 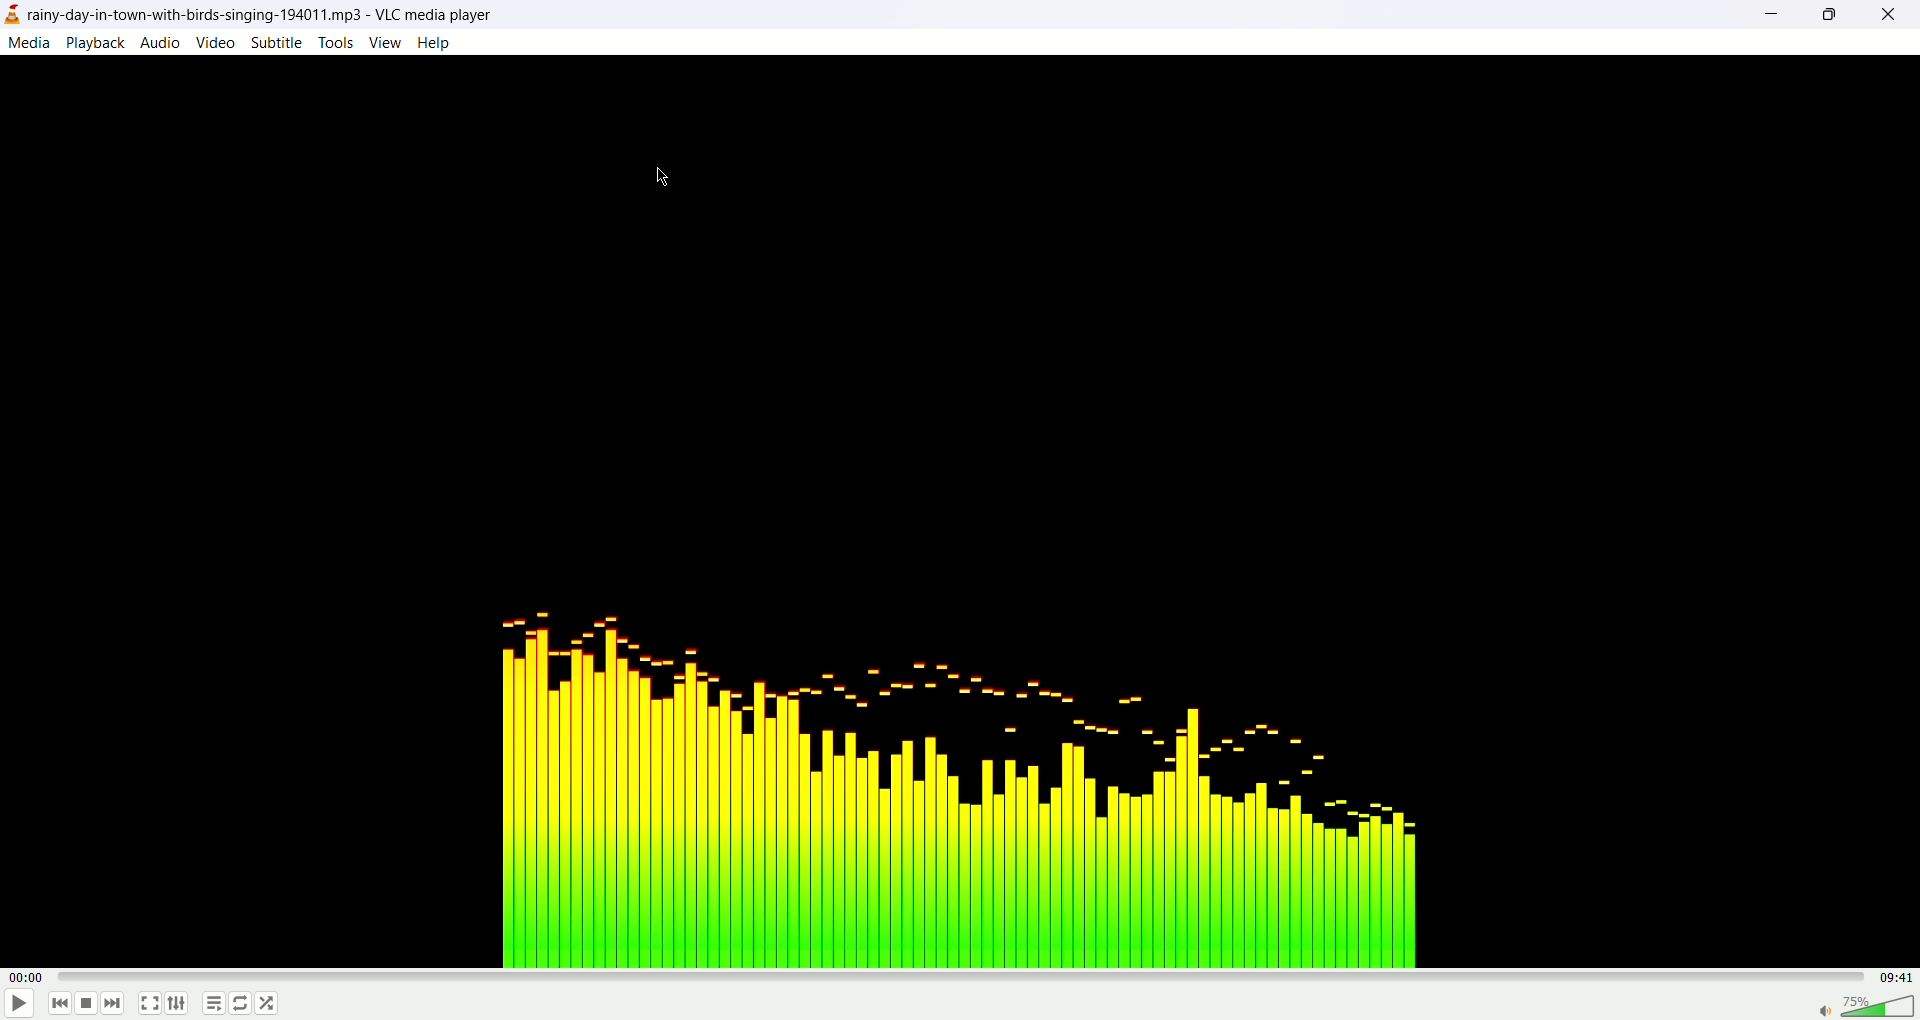 I want to click on play/pause, so click(x=19, y=1005).